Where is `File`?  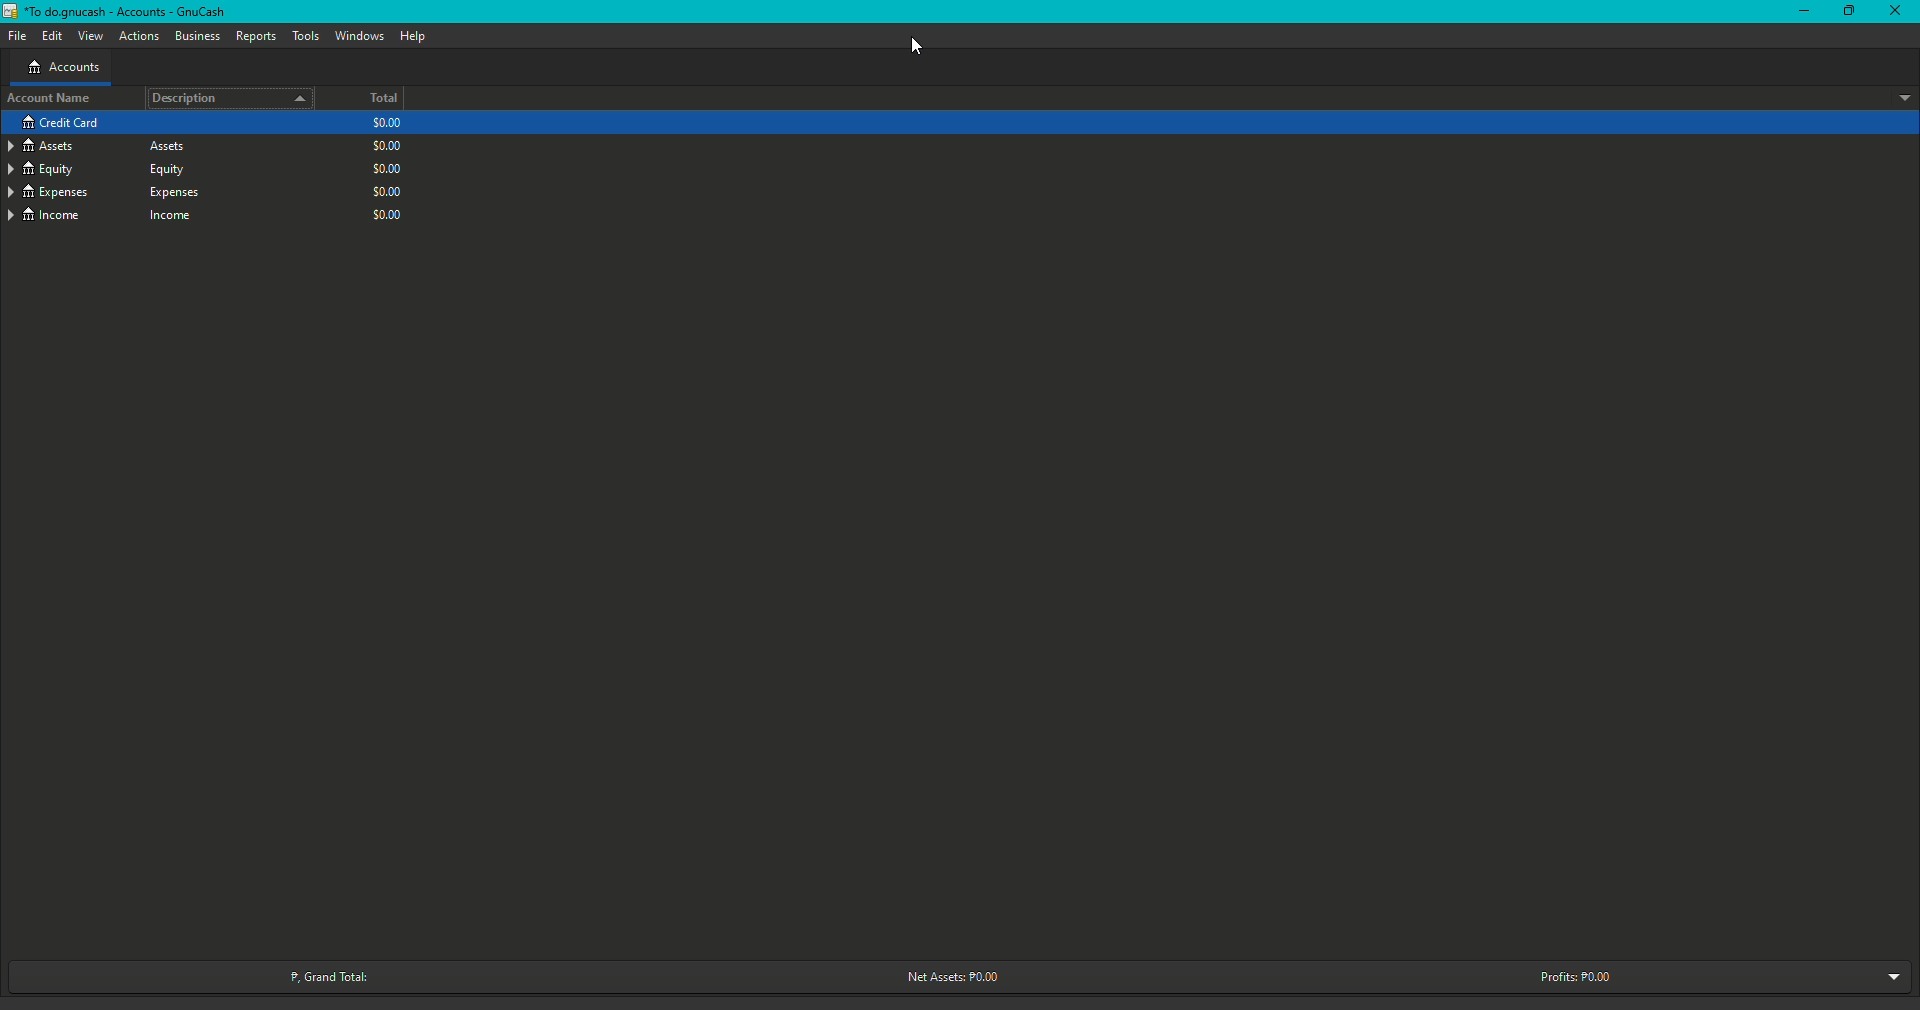
File is located at coordinates (14, 37).